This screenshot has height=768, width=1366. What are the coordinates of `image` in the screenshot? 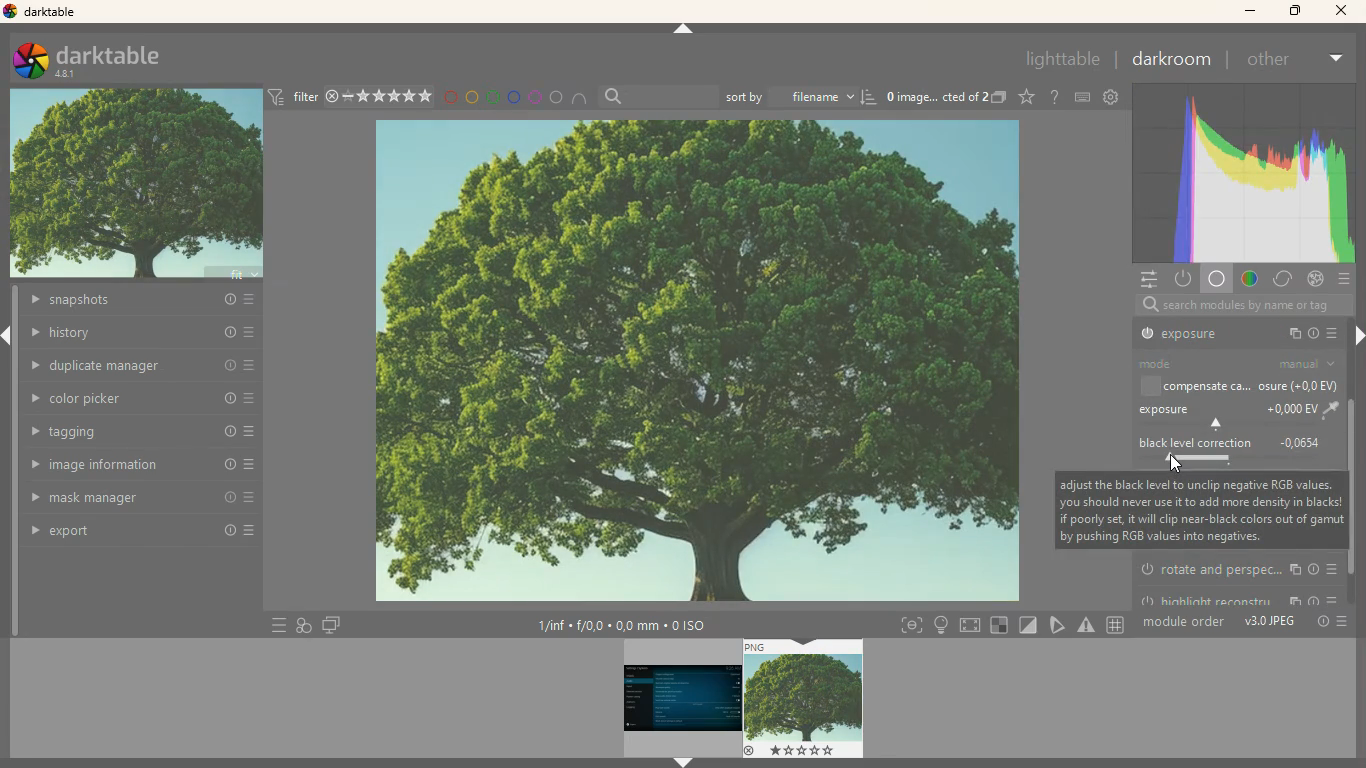 It's located at (139, 185).